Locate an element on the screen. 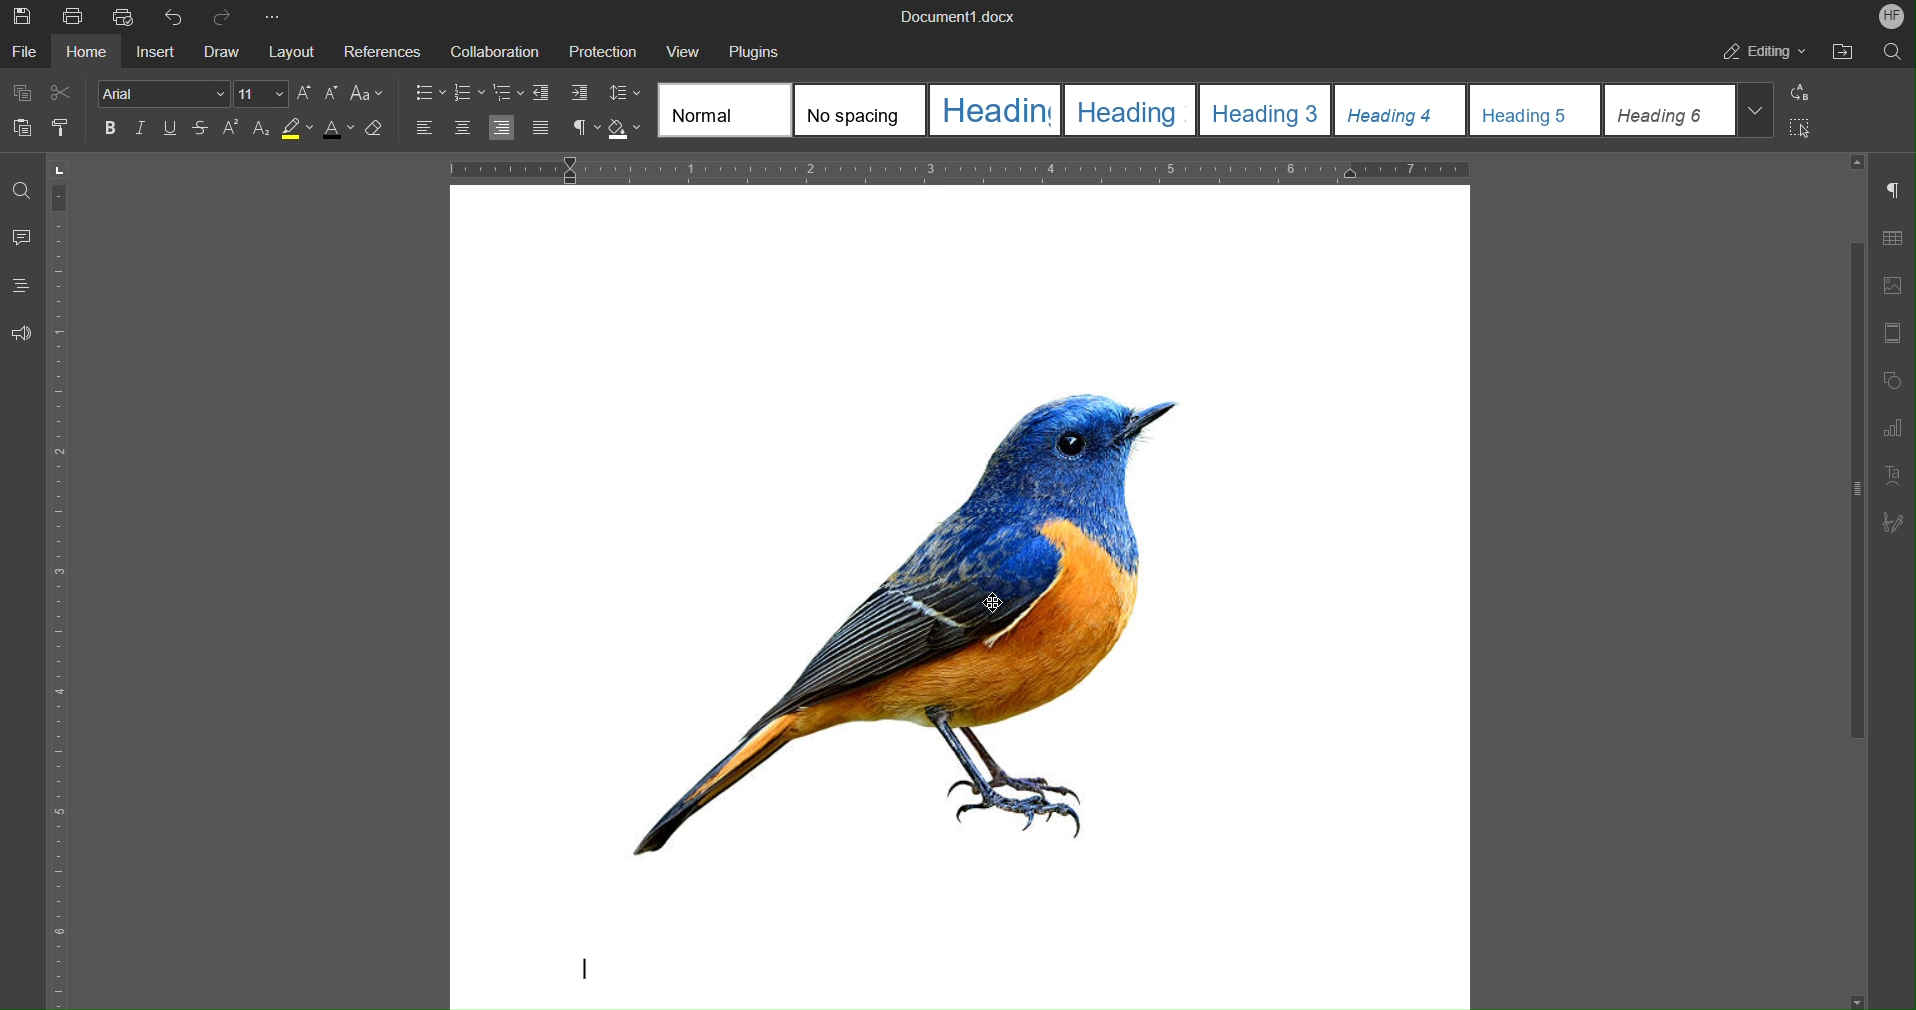 This screenshot has height=1010, width=1916. Redo is located at coordinates (224, 16).